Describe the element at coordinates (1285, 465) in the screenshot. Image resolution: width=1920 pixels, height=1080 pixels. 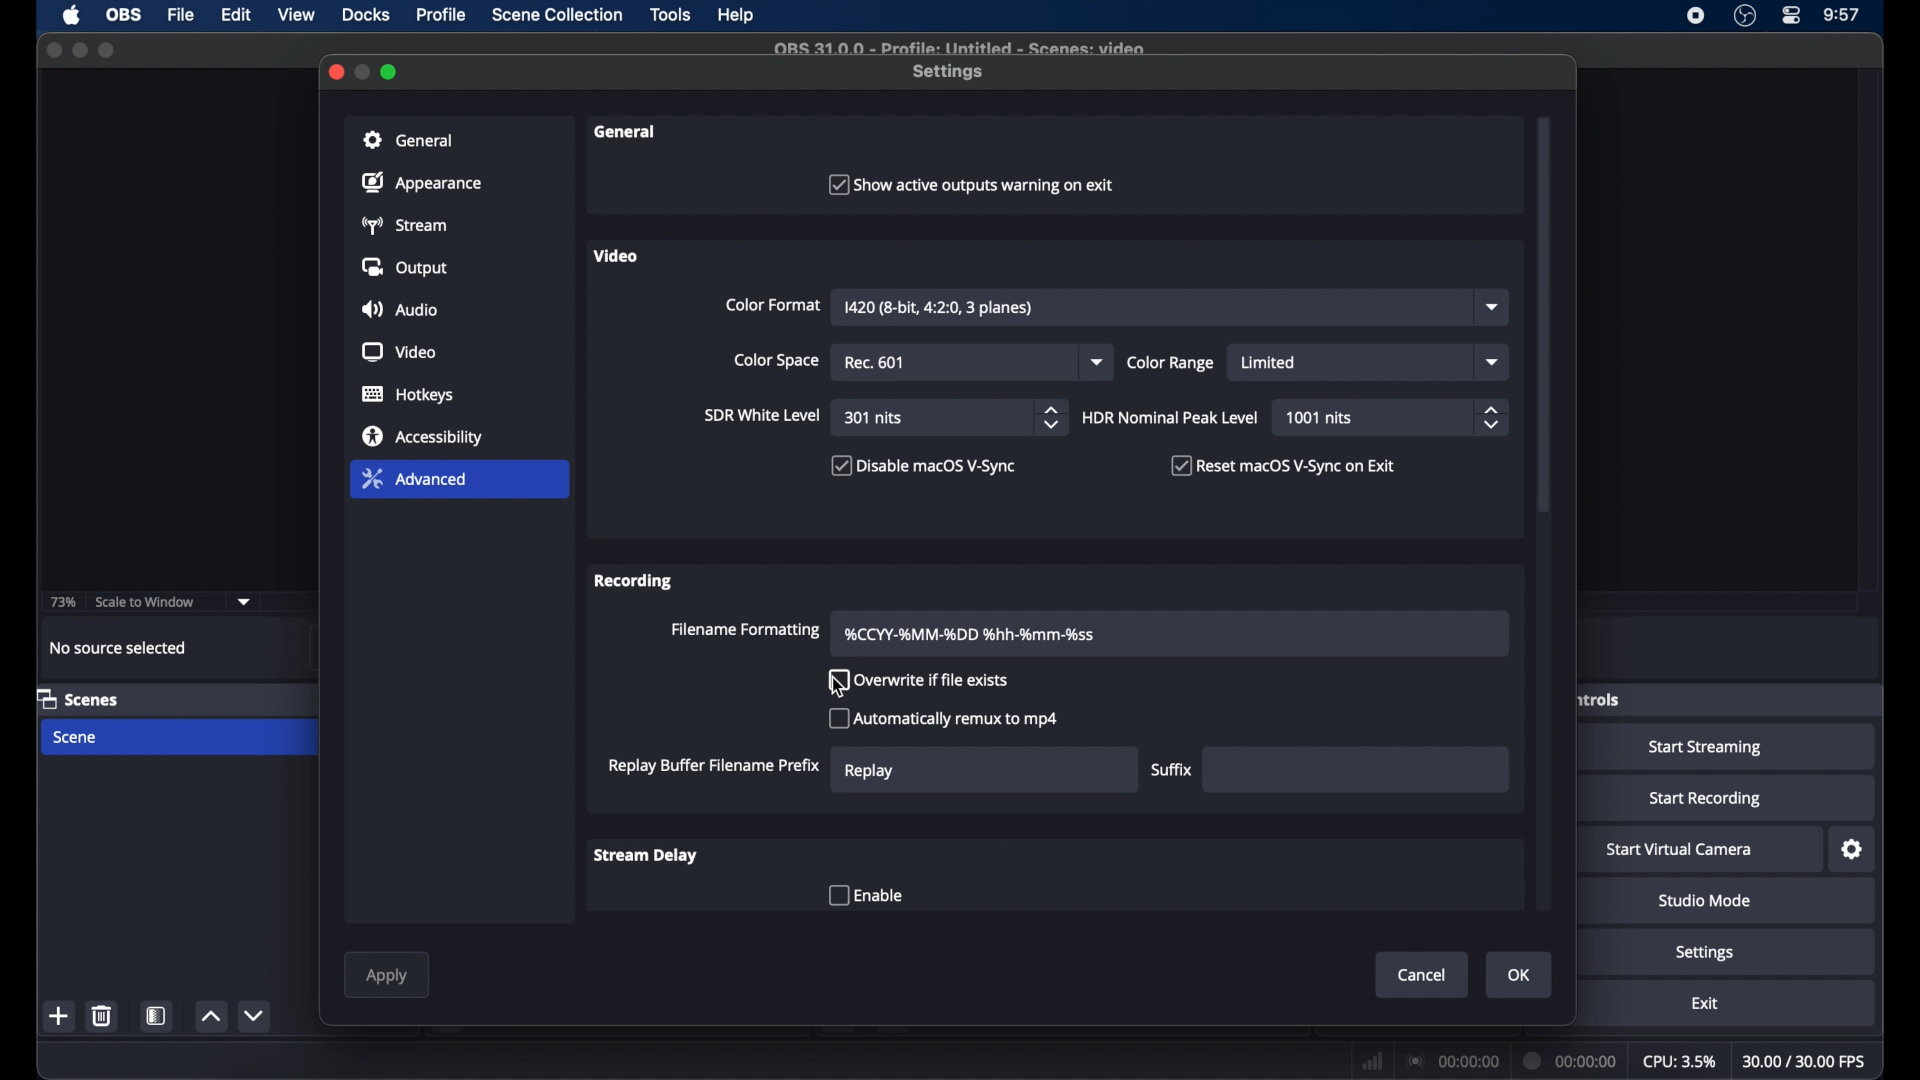
I see `checkbox` at that location.